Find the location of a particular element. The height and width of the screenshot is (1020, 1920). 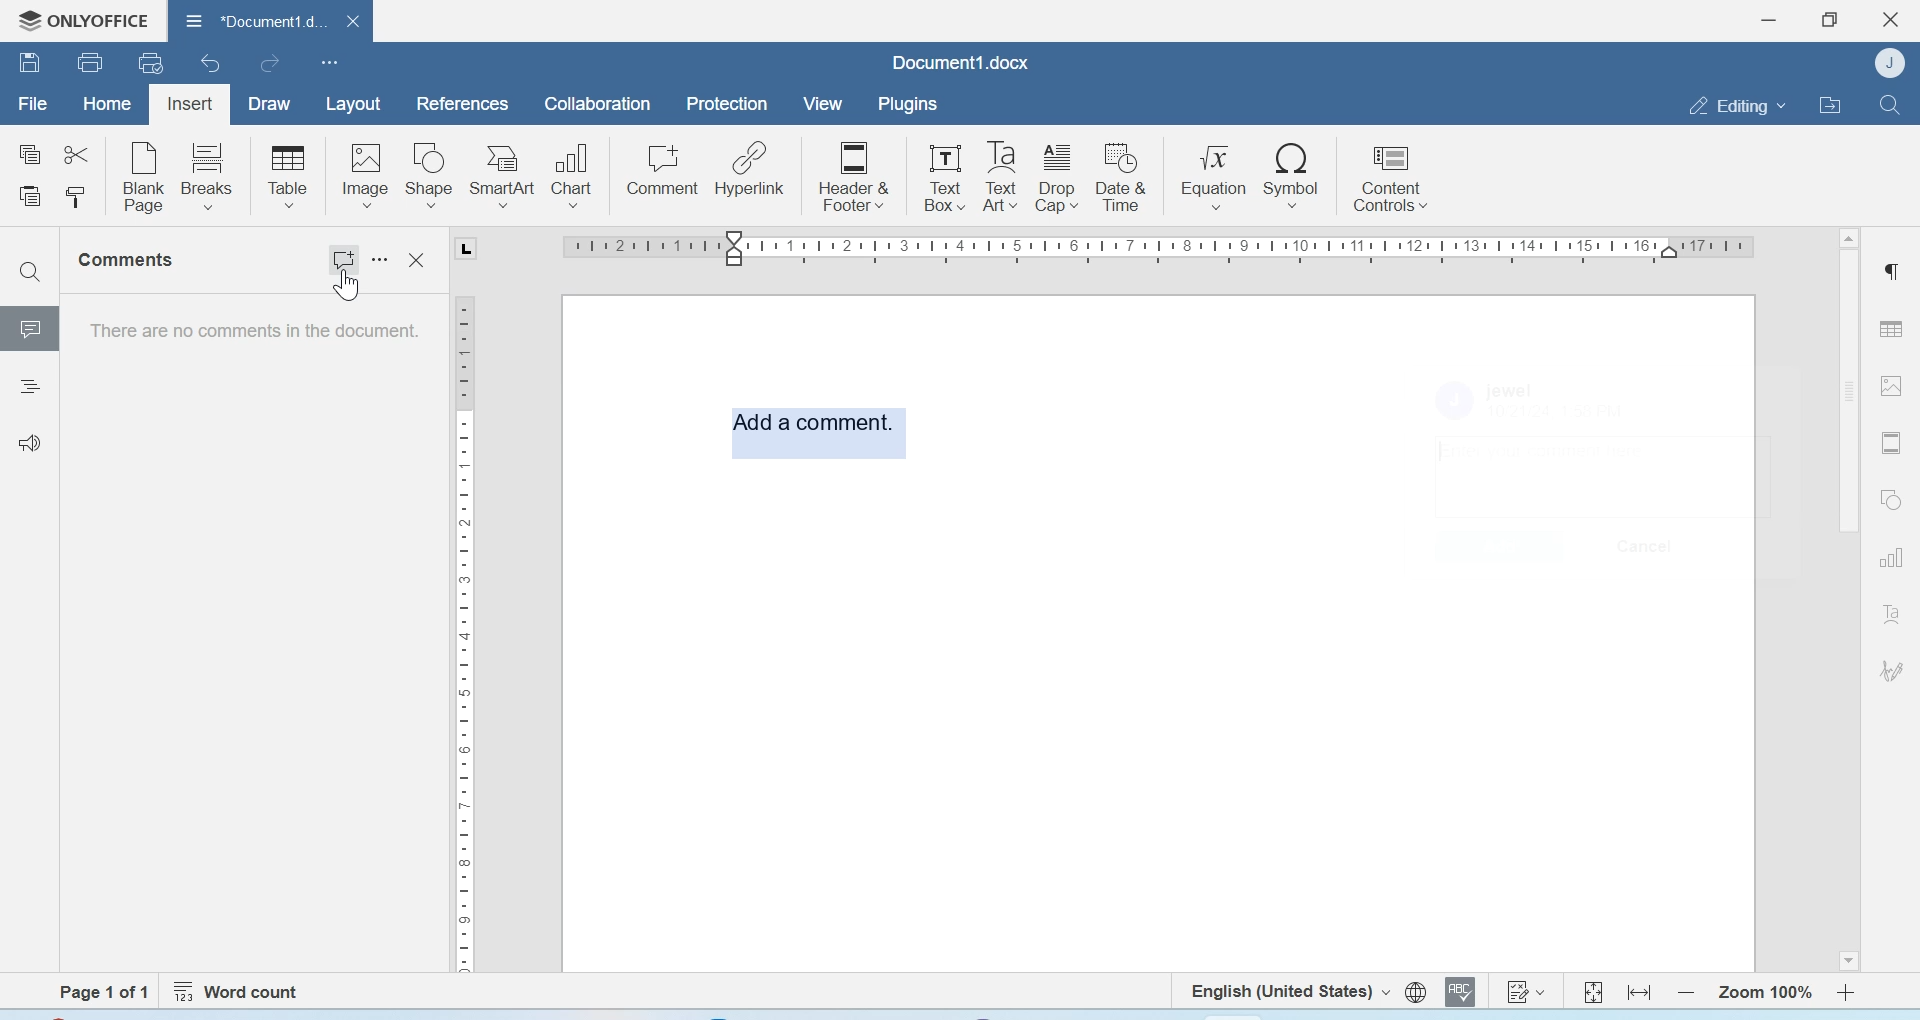

Editing is located at coordinates (1736, 105).